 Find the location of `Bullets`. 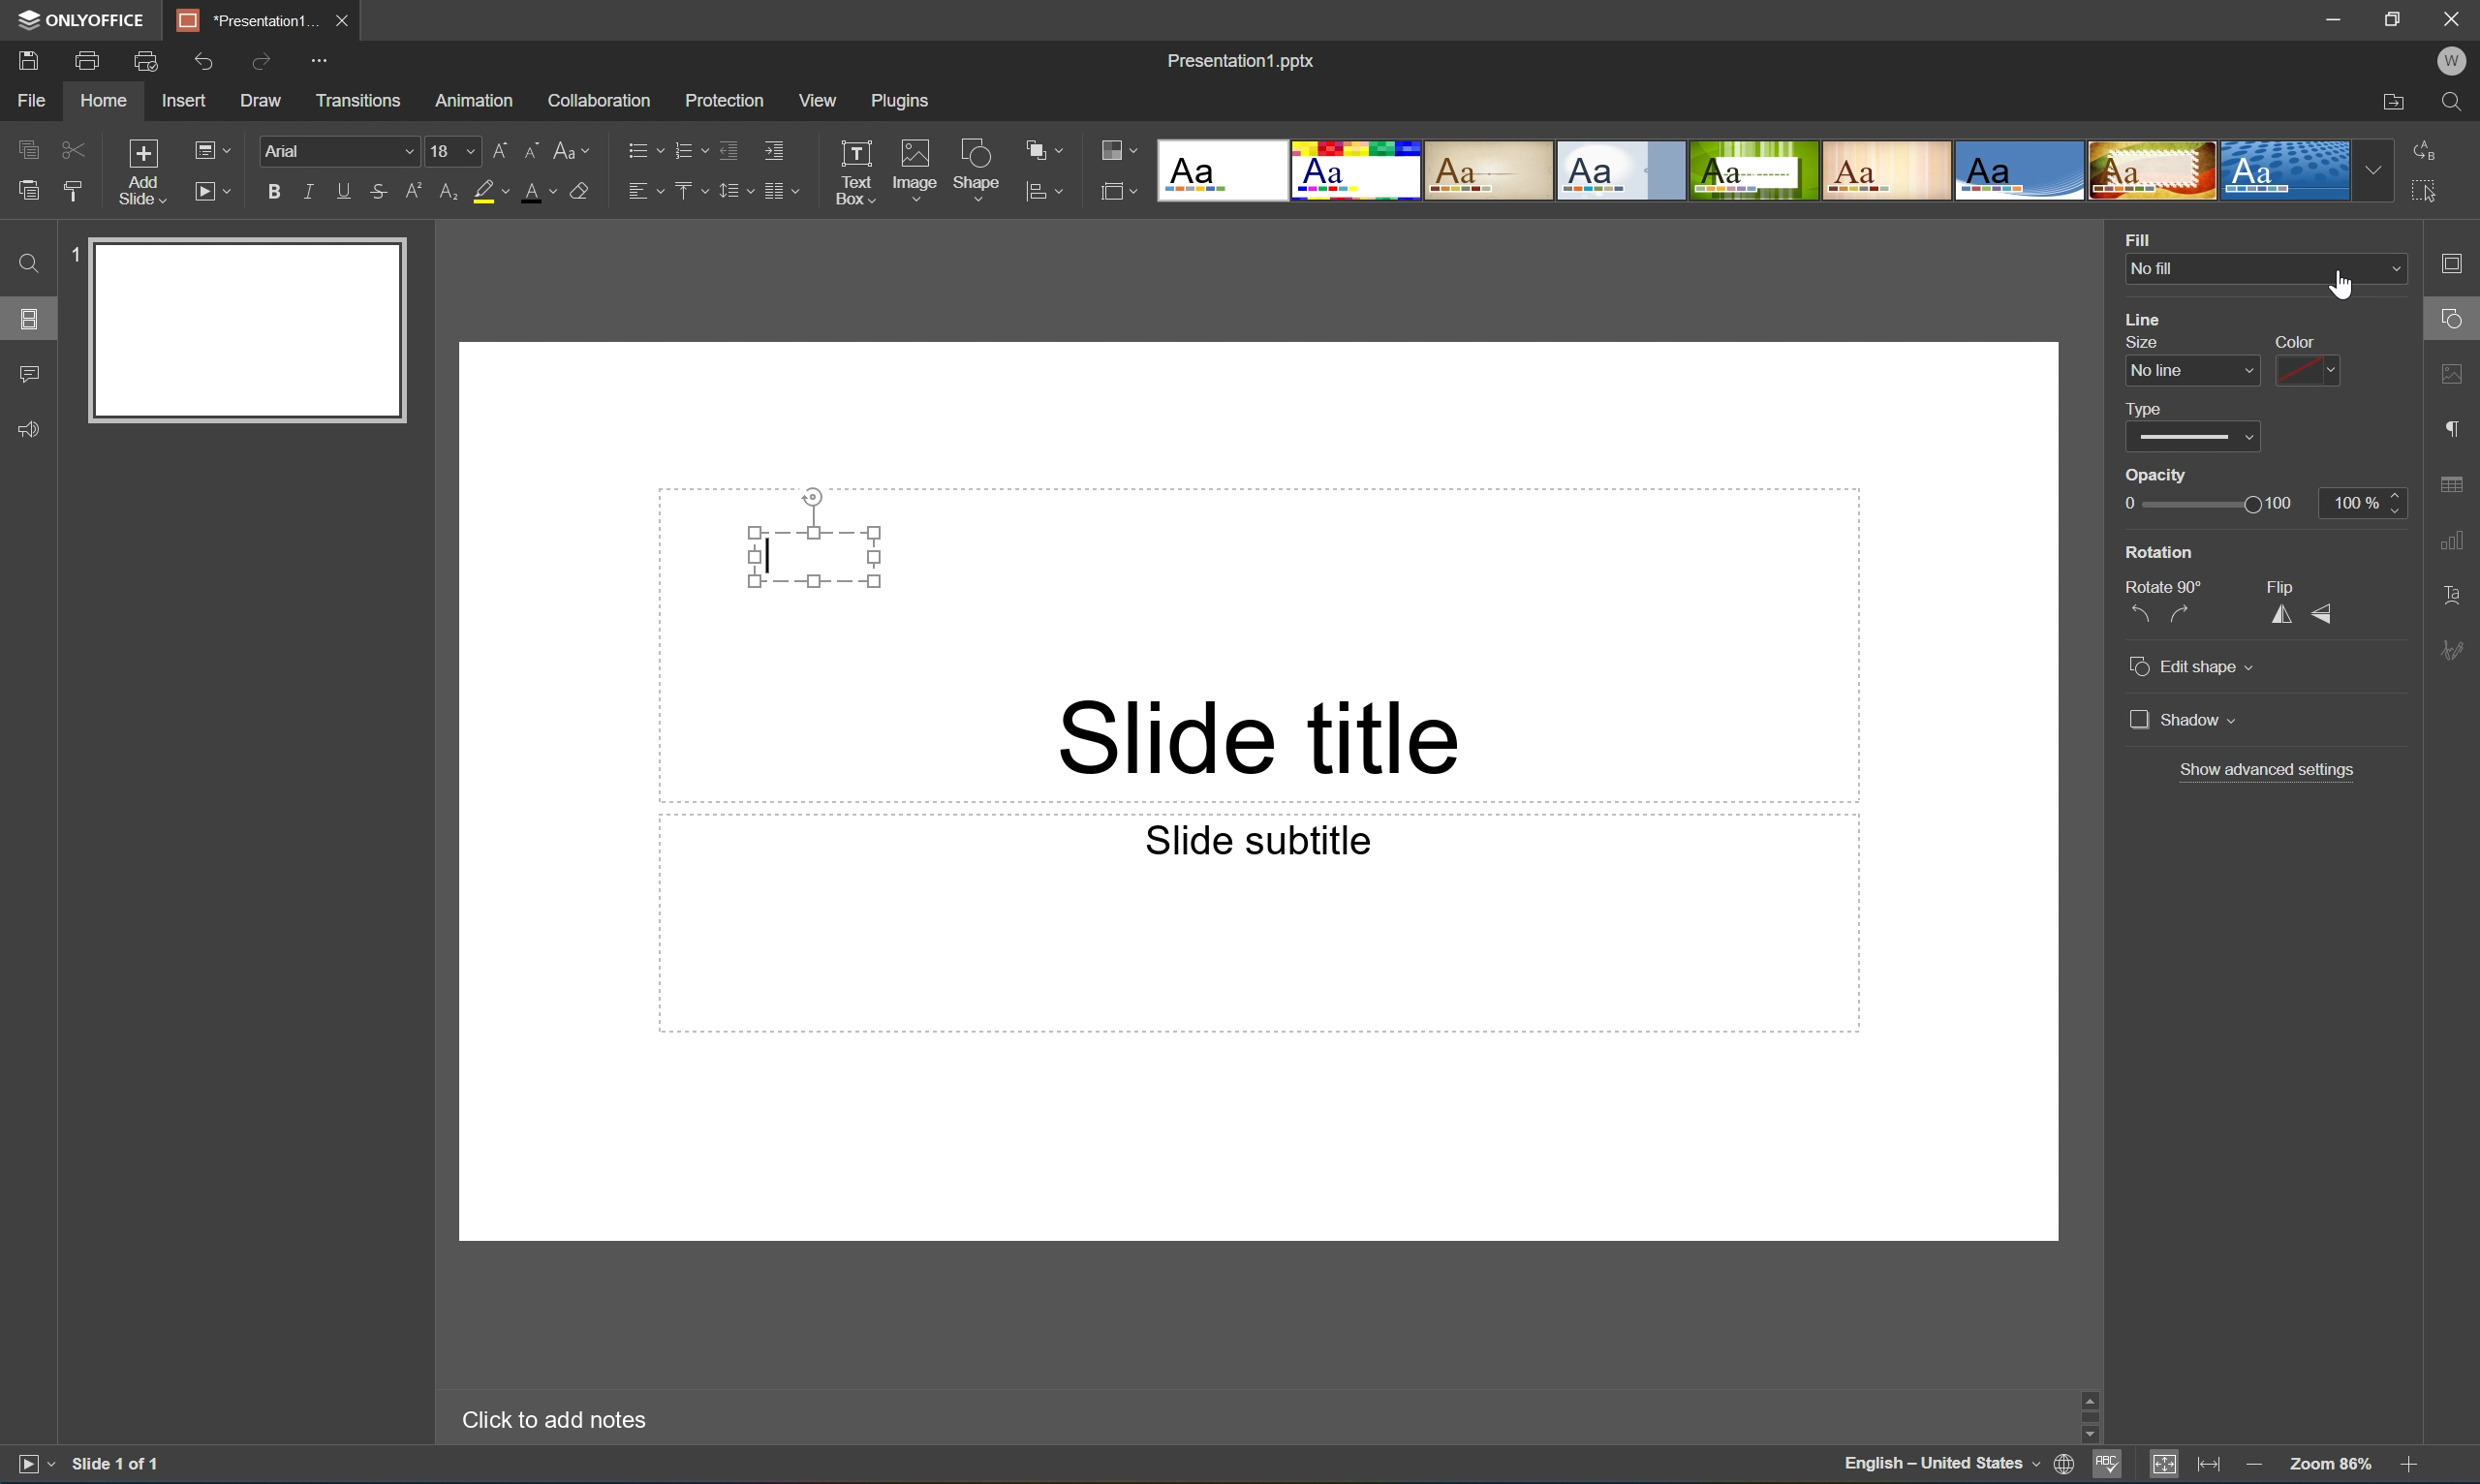

Bullets is located at coordinates (640, 147).